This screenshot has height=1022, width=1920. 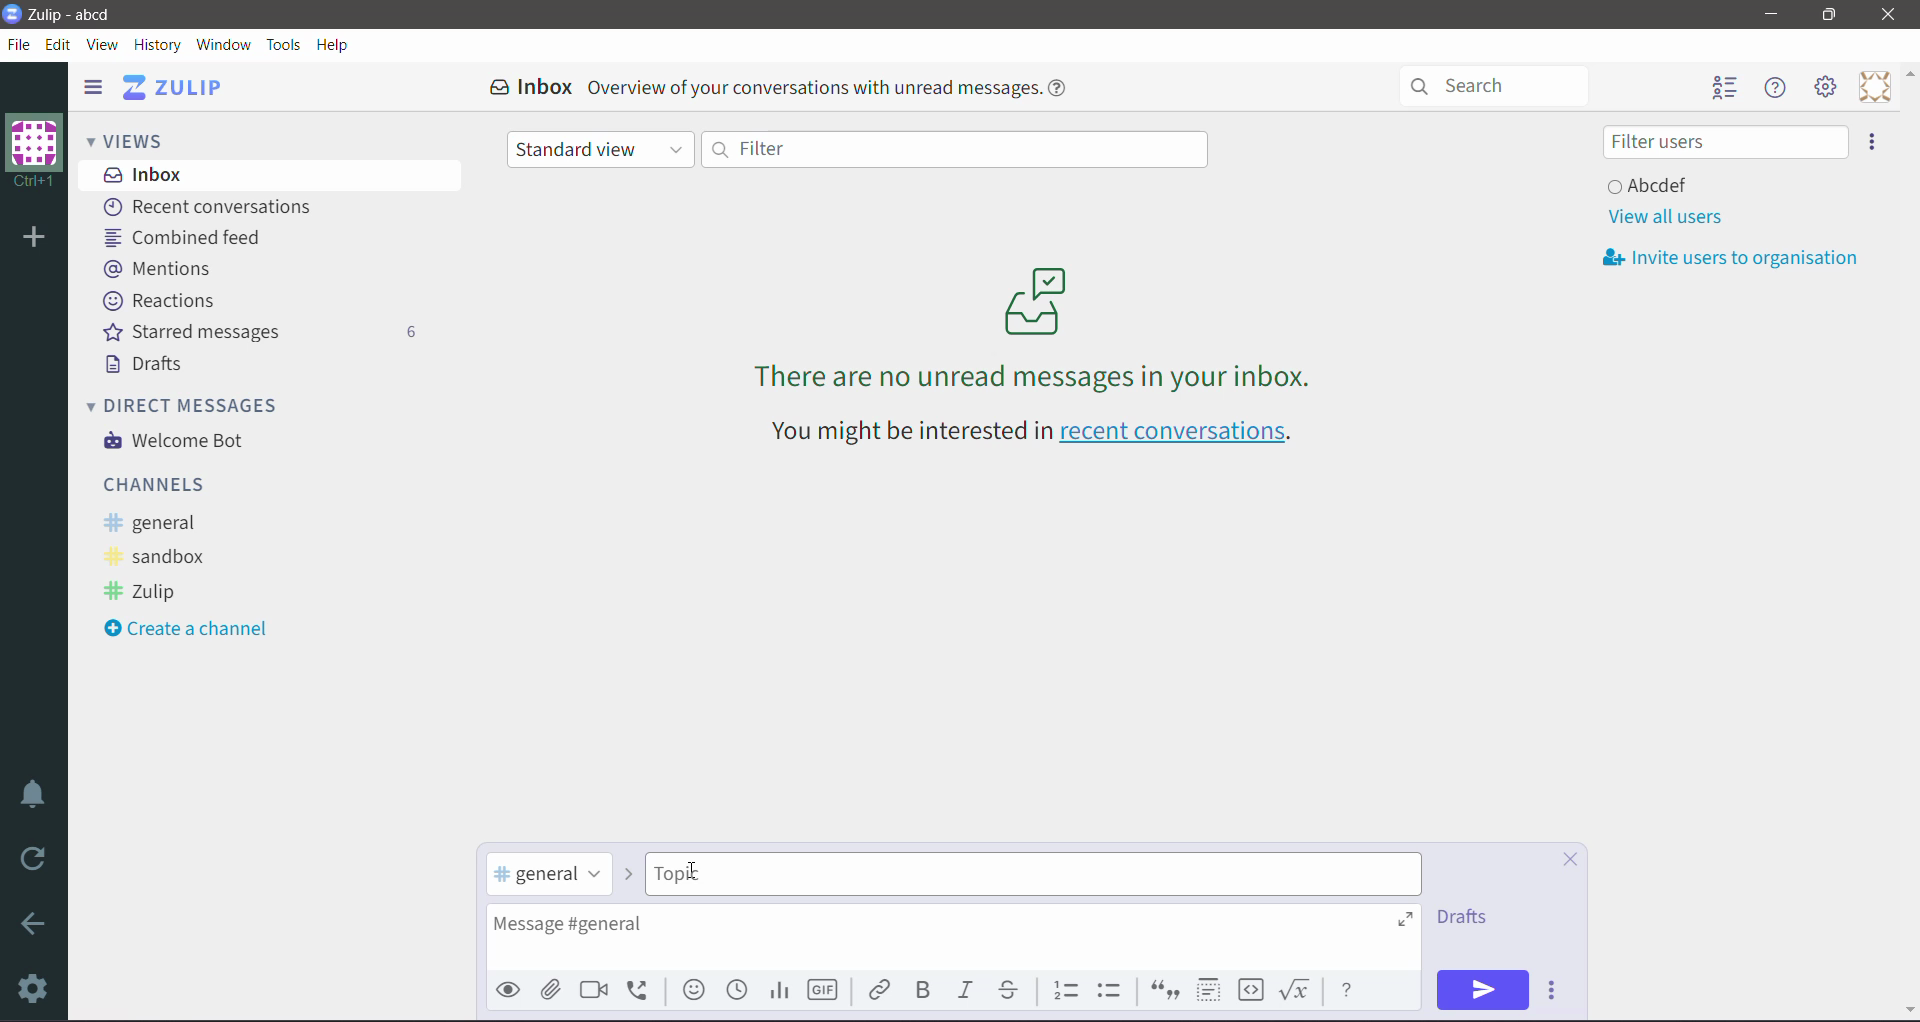 What do you see at coordinates (785, 87) in the screenshot?
I see `Inbox Overview of your conversations with unread messages` at bounding box center [785, 87].